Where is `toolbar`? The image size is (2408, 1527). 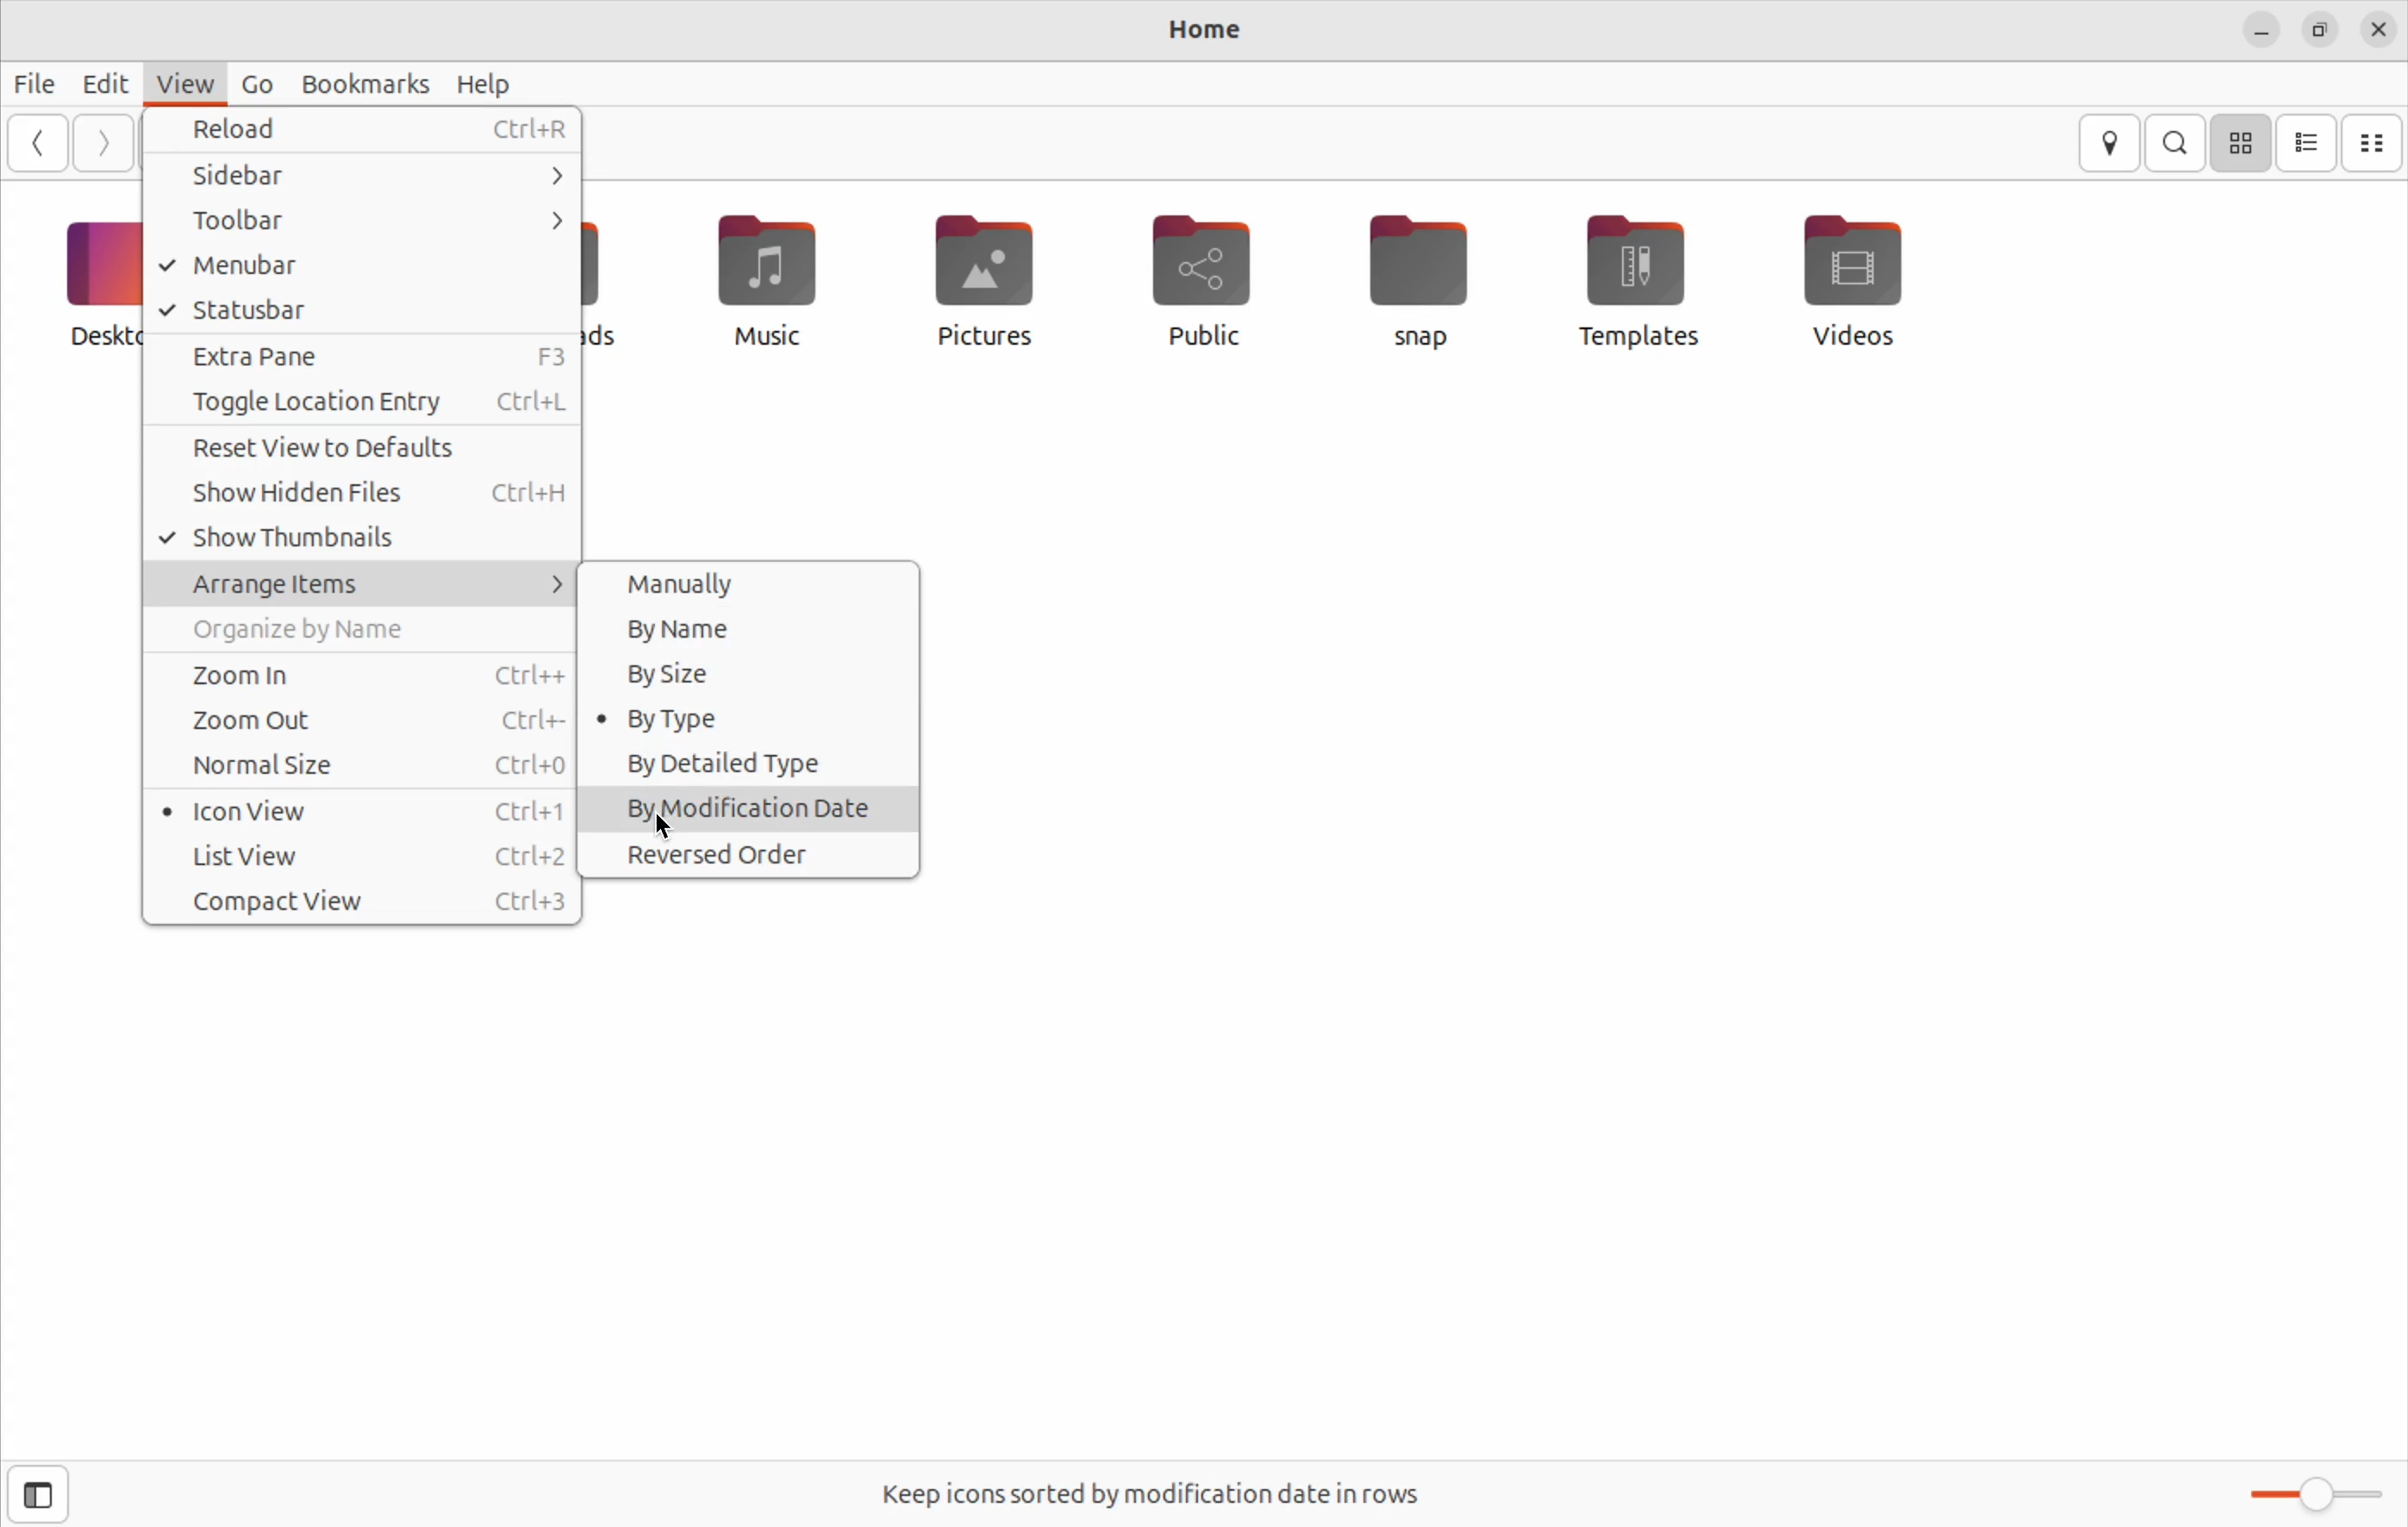
toolbar is located at coordinates (372, 219).